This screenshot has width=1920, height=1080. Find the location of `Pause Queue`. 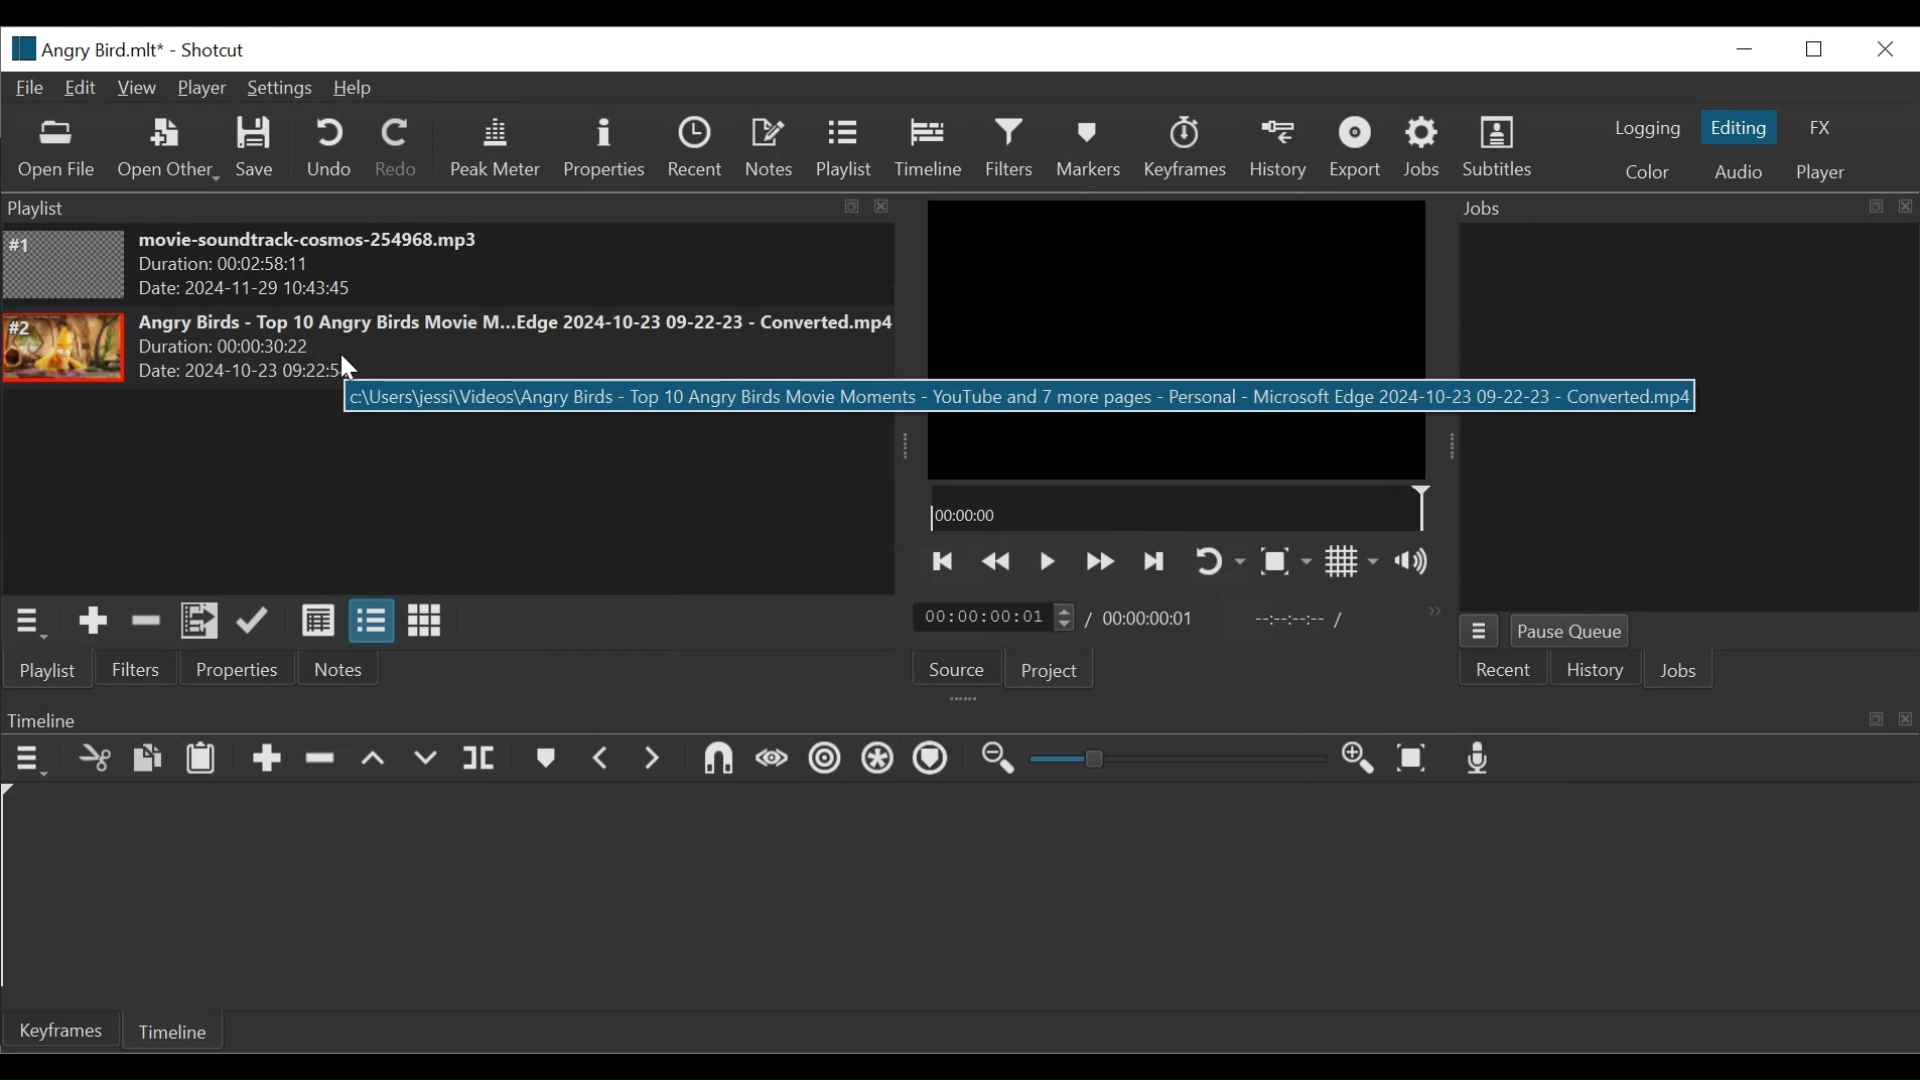

Pause Queue is located at coordinates (1576, 631).